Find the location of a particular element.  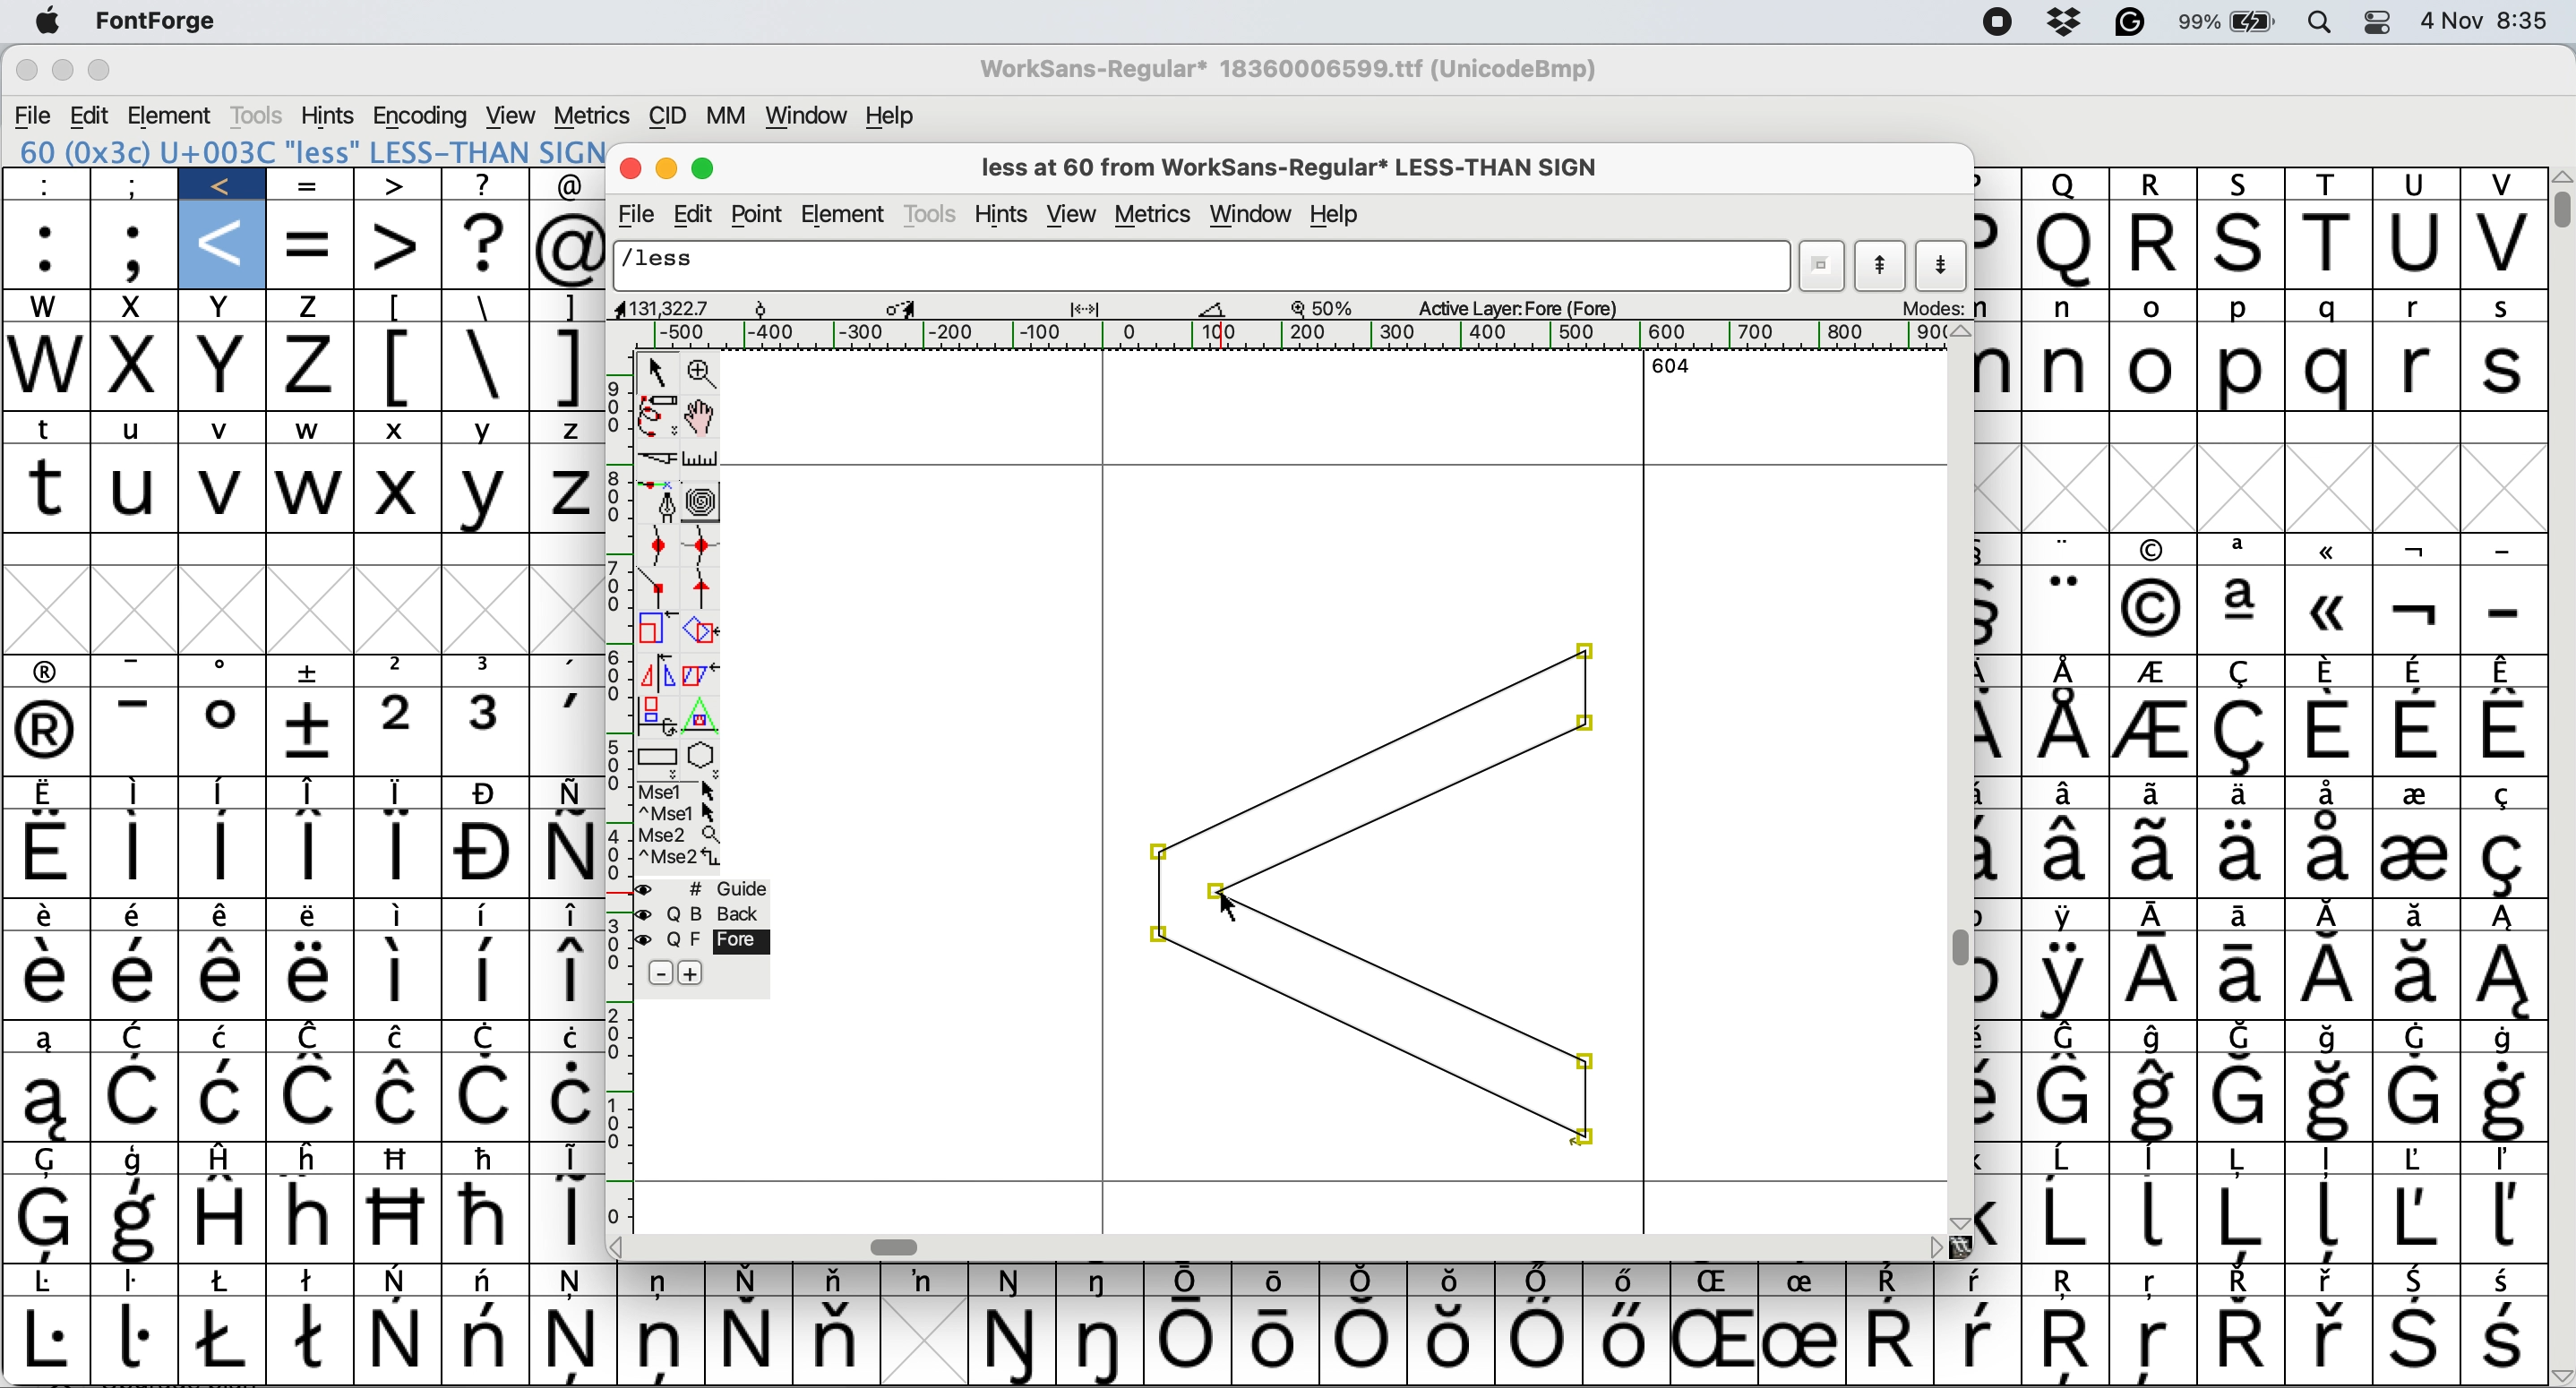

Symbol is located at coordinates (2243, 1039).